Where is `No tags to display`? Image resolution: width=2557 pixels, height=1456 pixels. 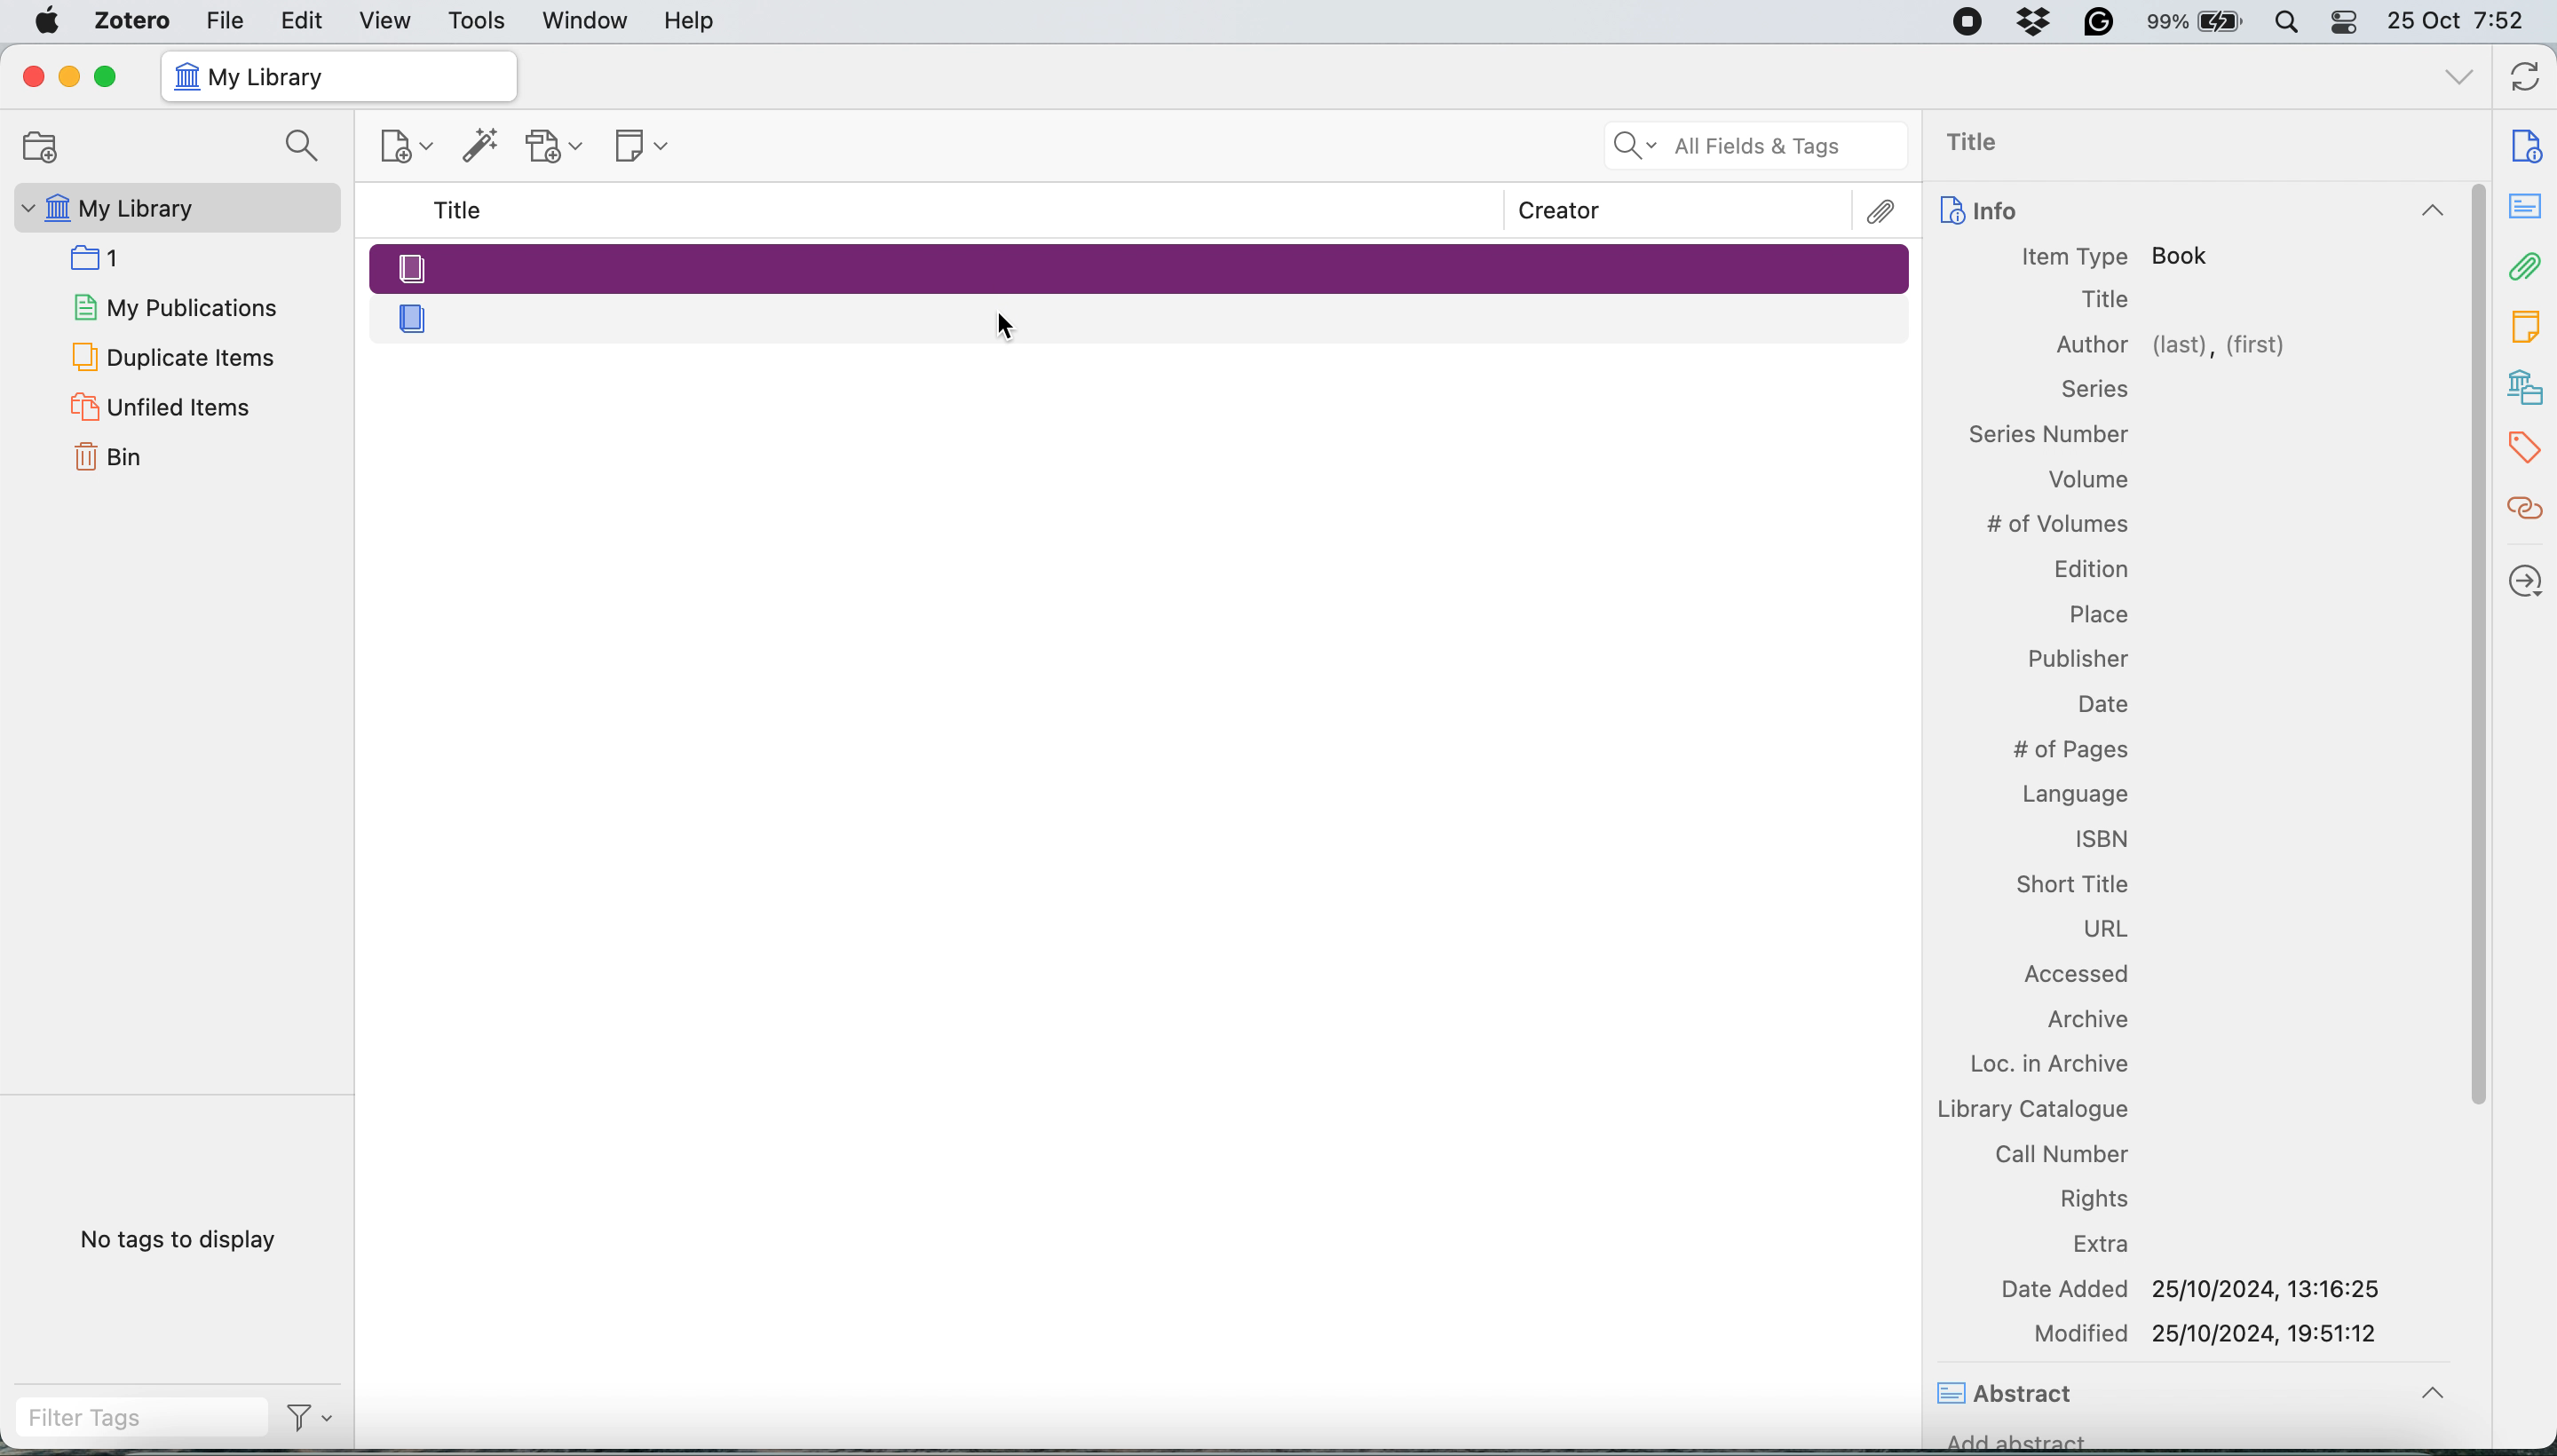 No tags to display is located at coordinates (185, 1244).